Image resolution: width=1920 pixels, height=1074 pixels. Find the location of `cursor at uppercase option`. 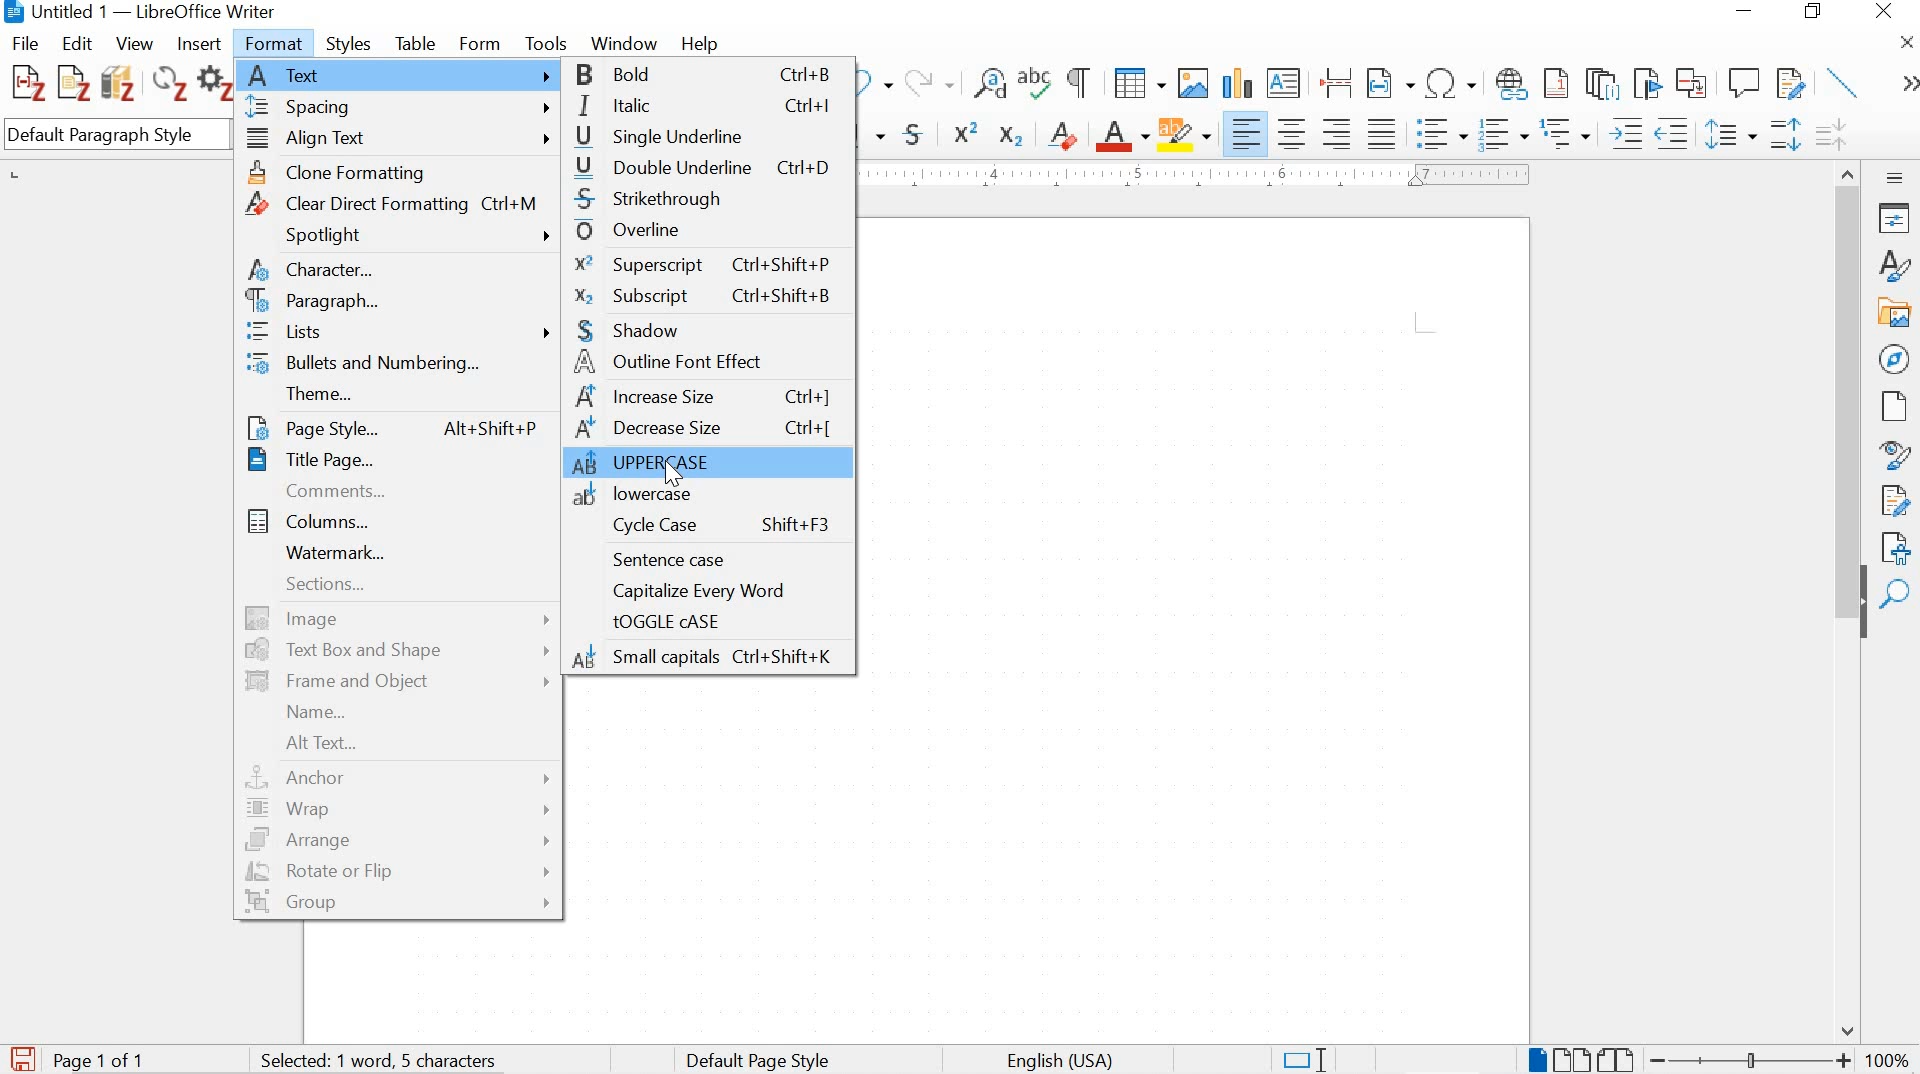

cursor at uppercase option is located at coordinates (669, 474).